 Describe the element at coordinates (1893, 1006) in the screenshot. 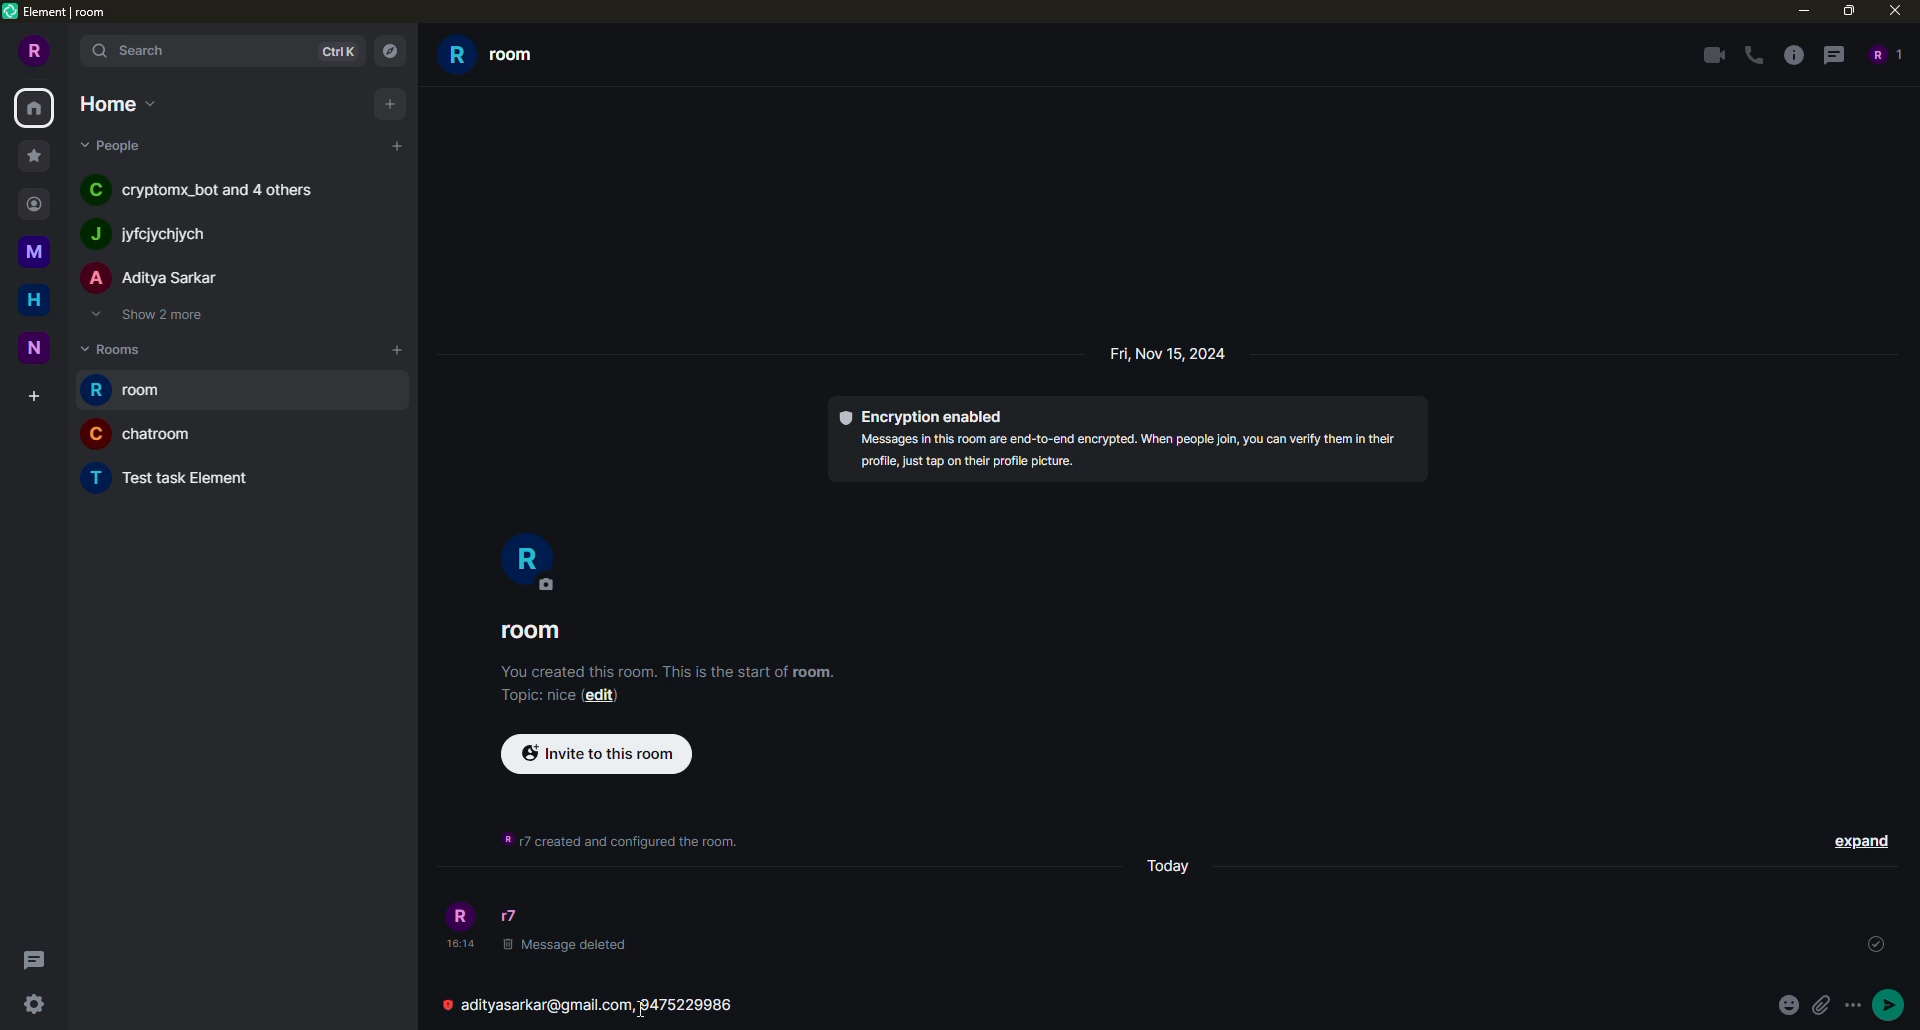

I see `send` at that location.